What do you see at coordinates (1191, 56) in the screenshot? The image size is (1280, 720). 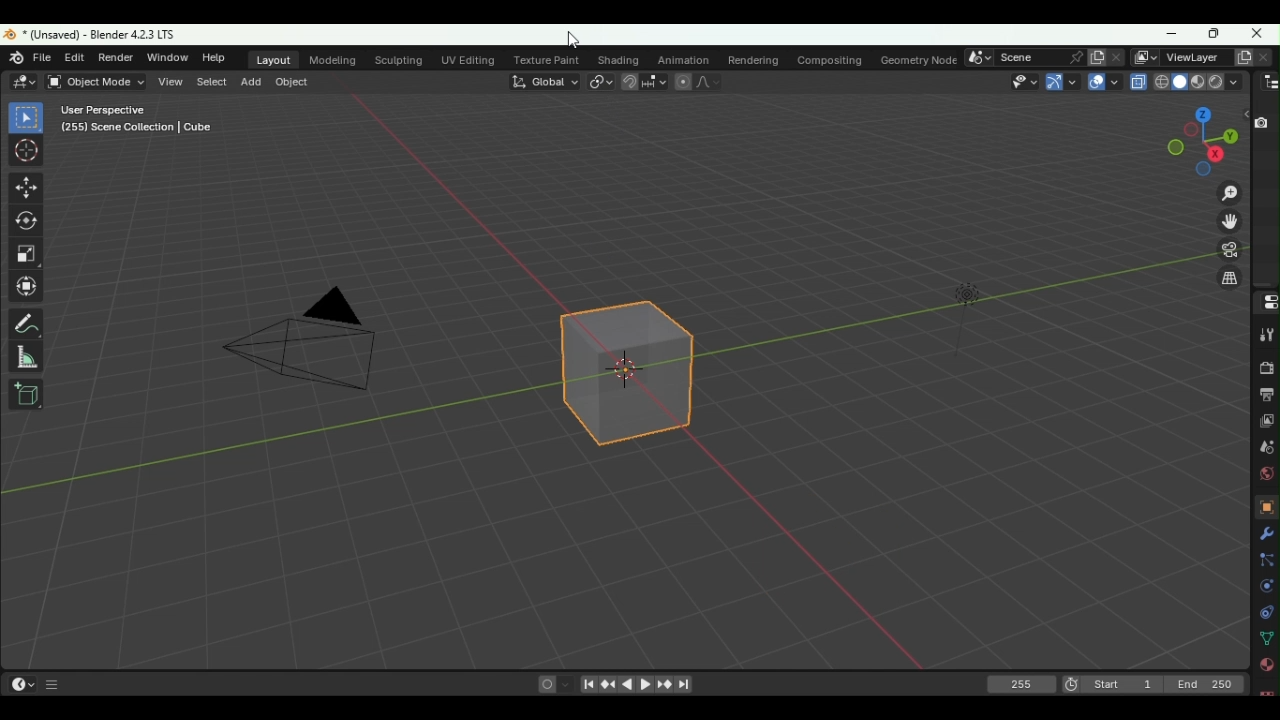 I see `Name` at bounding box center [1191, 56].